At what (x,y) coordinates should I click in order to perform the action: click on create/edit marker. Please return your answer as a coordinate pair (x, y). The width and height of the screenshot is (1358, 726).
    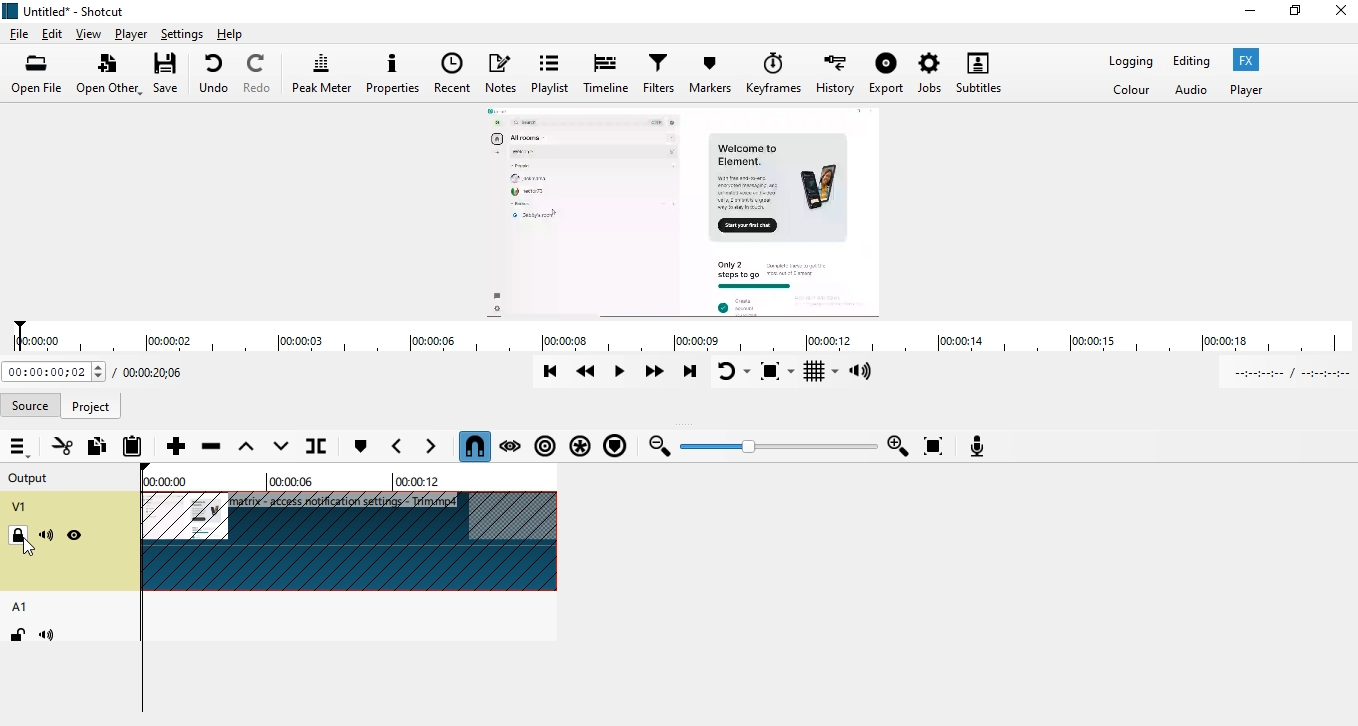
    Looking at the image, I should click on (360, 448).